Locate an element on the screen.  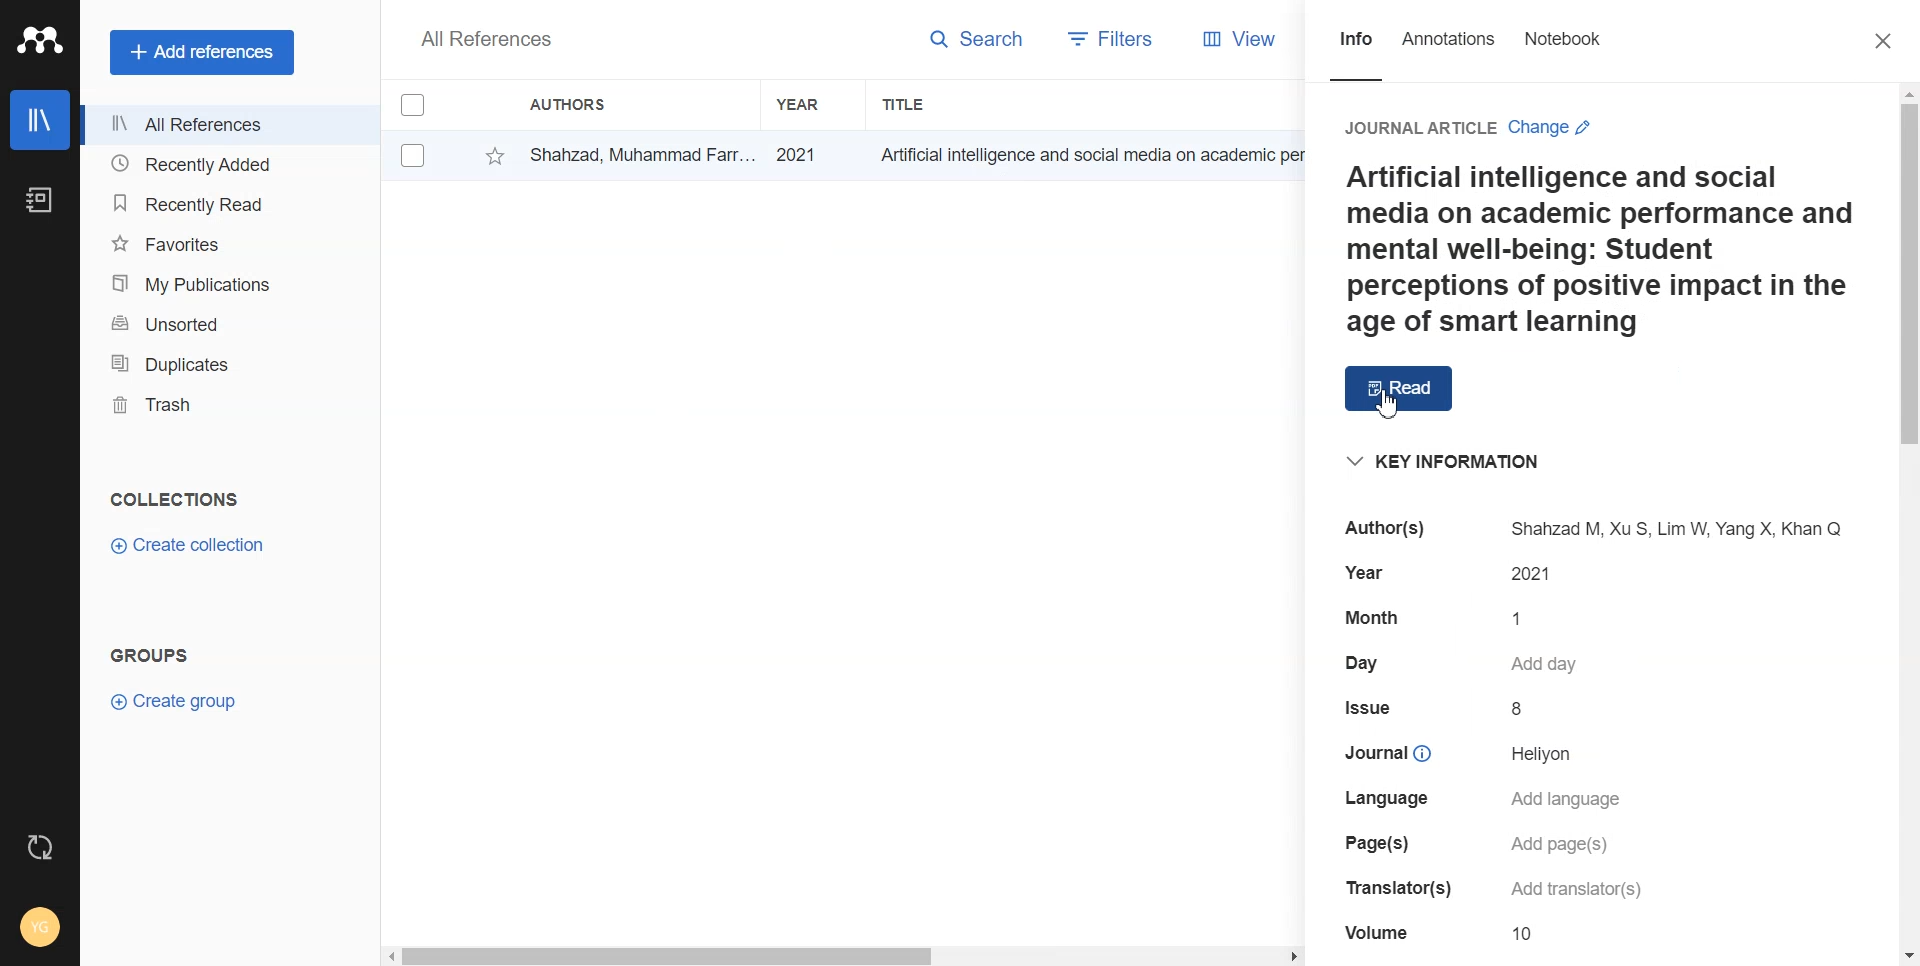
Favorites is located at coordinates (225, 242).